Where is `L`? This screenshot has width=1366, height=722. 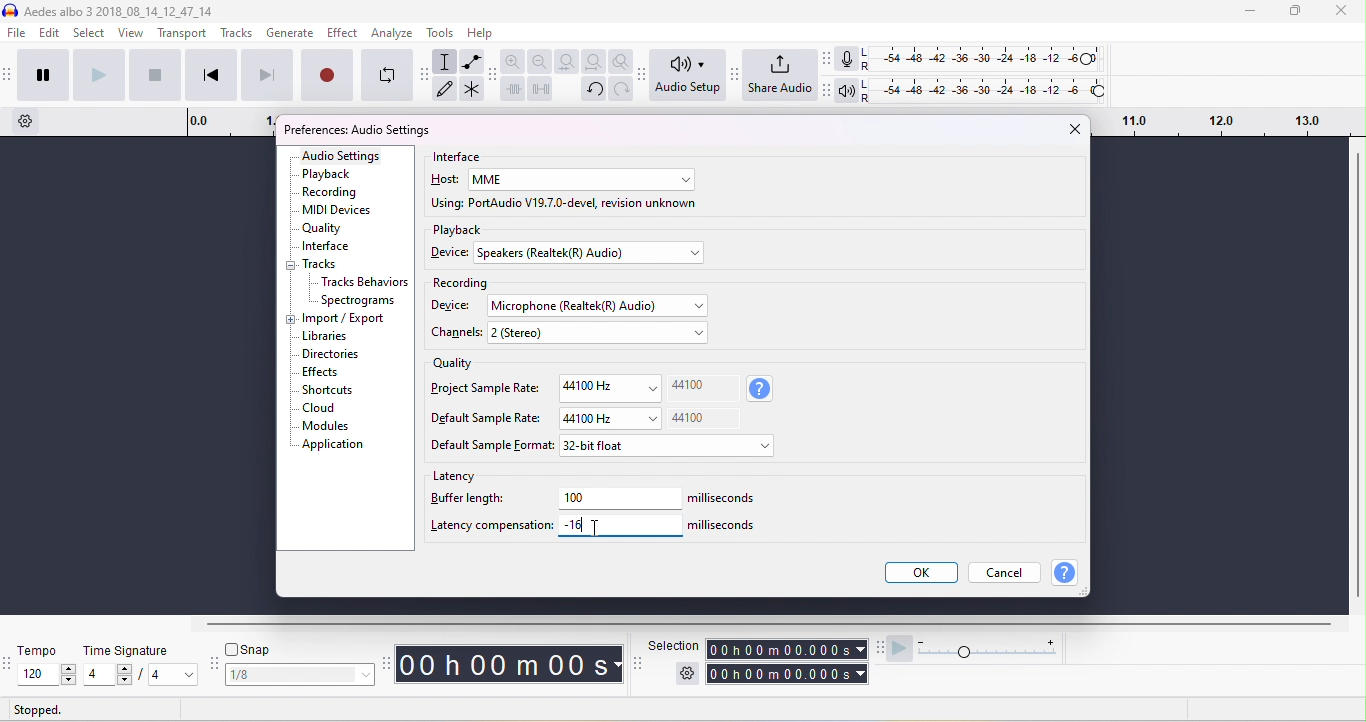
L is located at coordinates (867, 52).